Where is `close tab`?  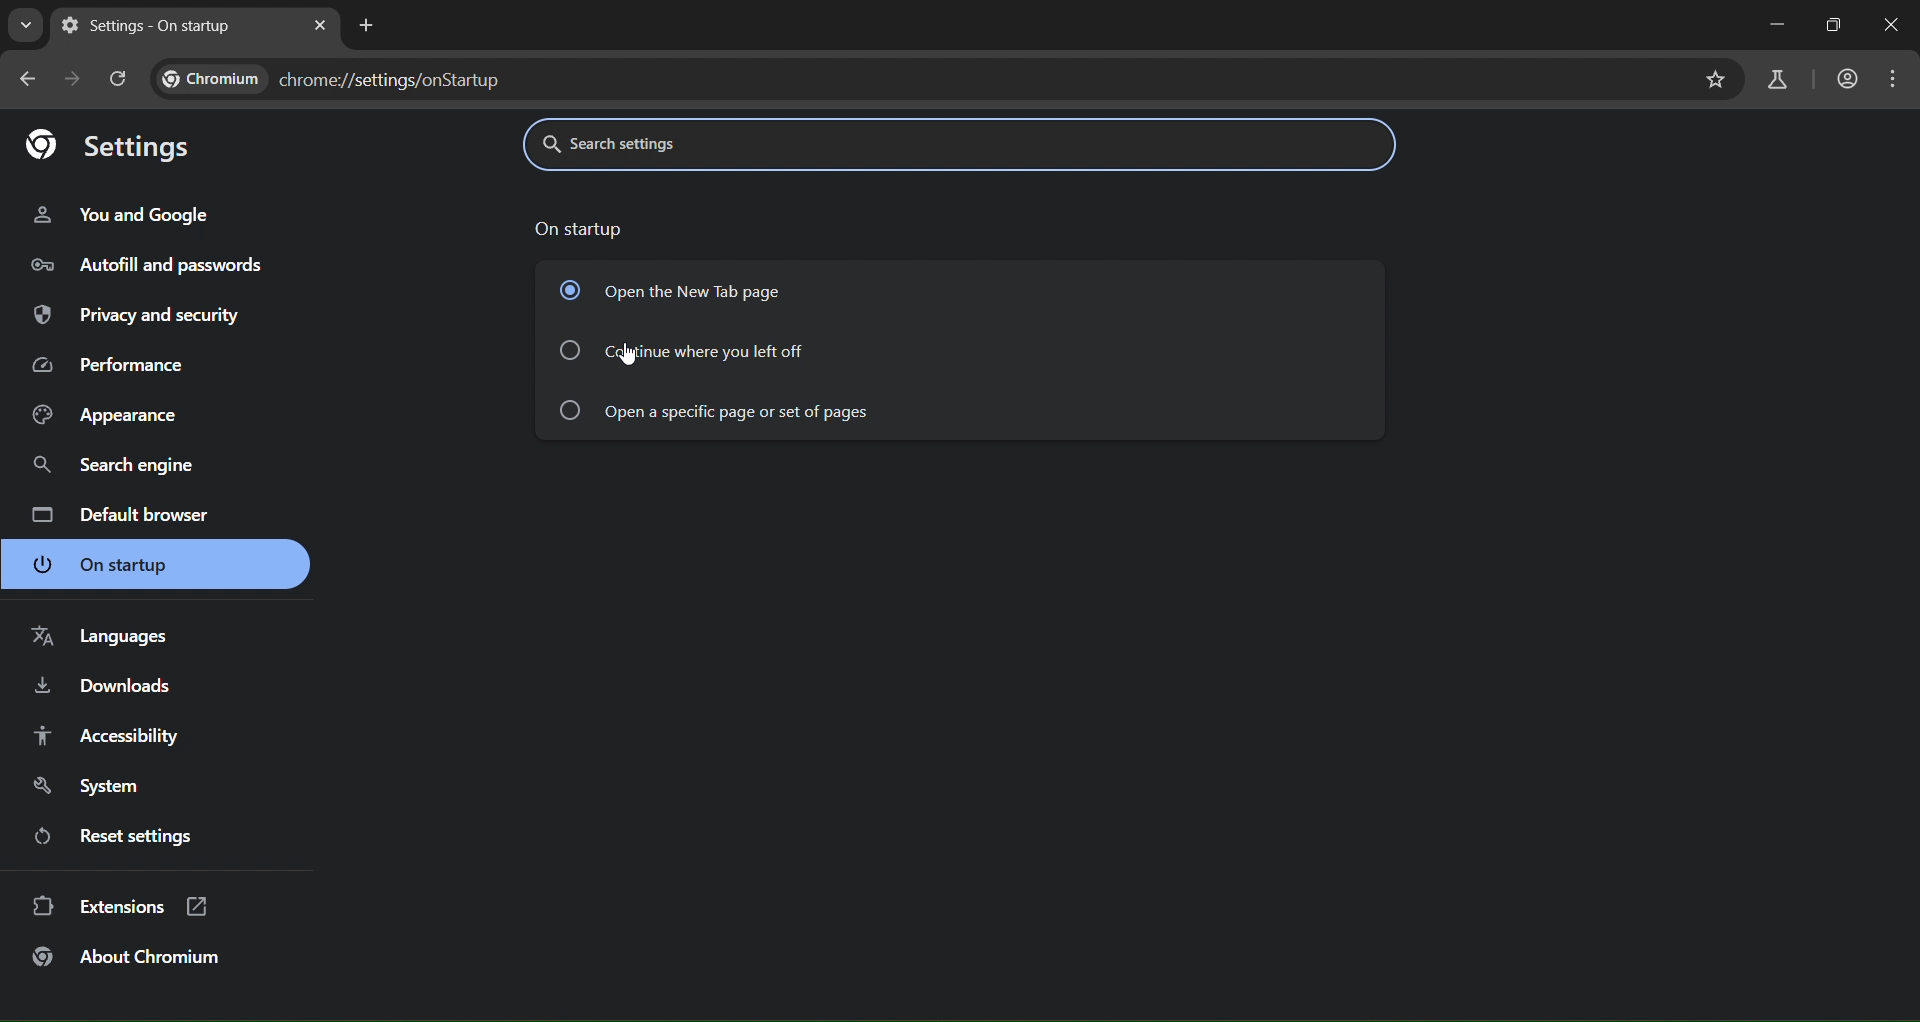 close tab is located at coordinates (322, 26).